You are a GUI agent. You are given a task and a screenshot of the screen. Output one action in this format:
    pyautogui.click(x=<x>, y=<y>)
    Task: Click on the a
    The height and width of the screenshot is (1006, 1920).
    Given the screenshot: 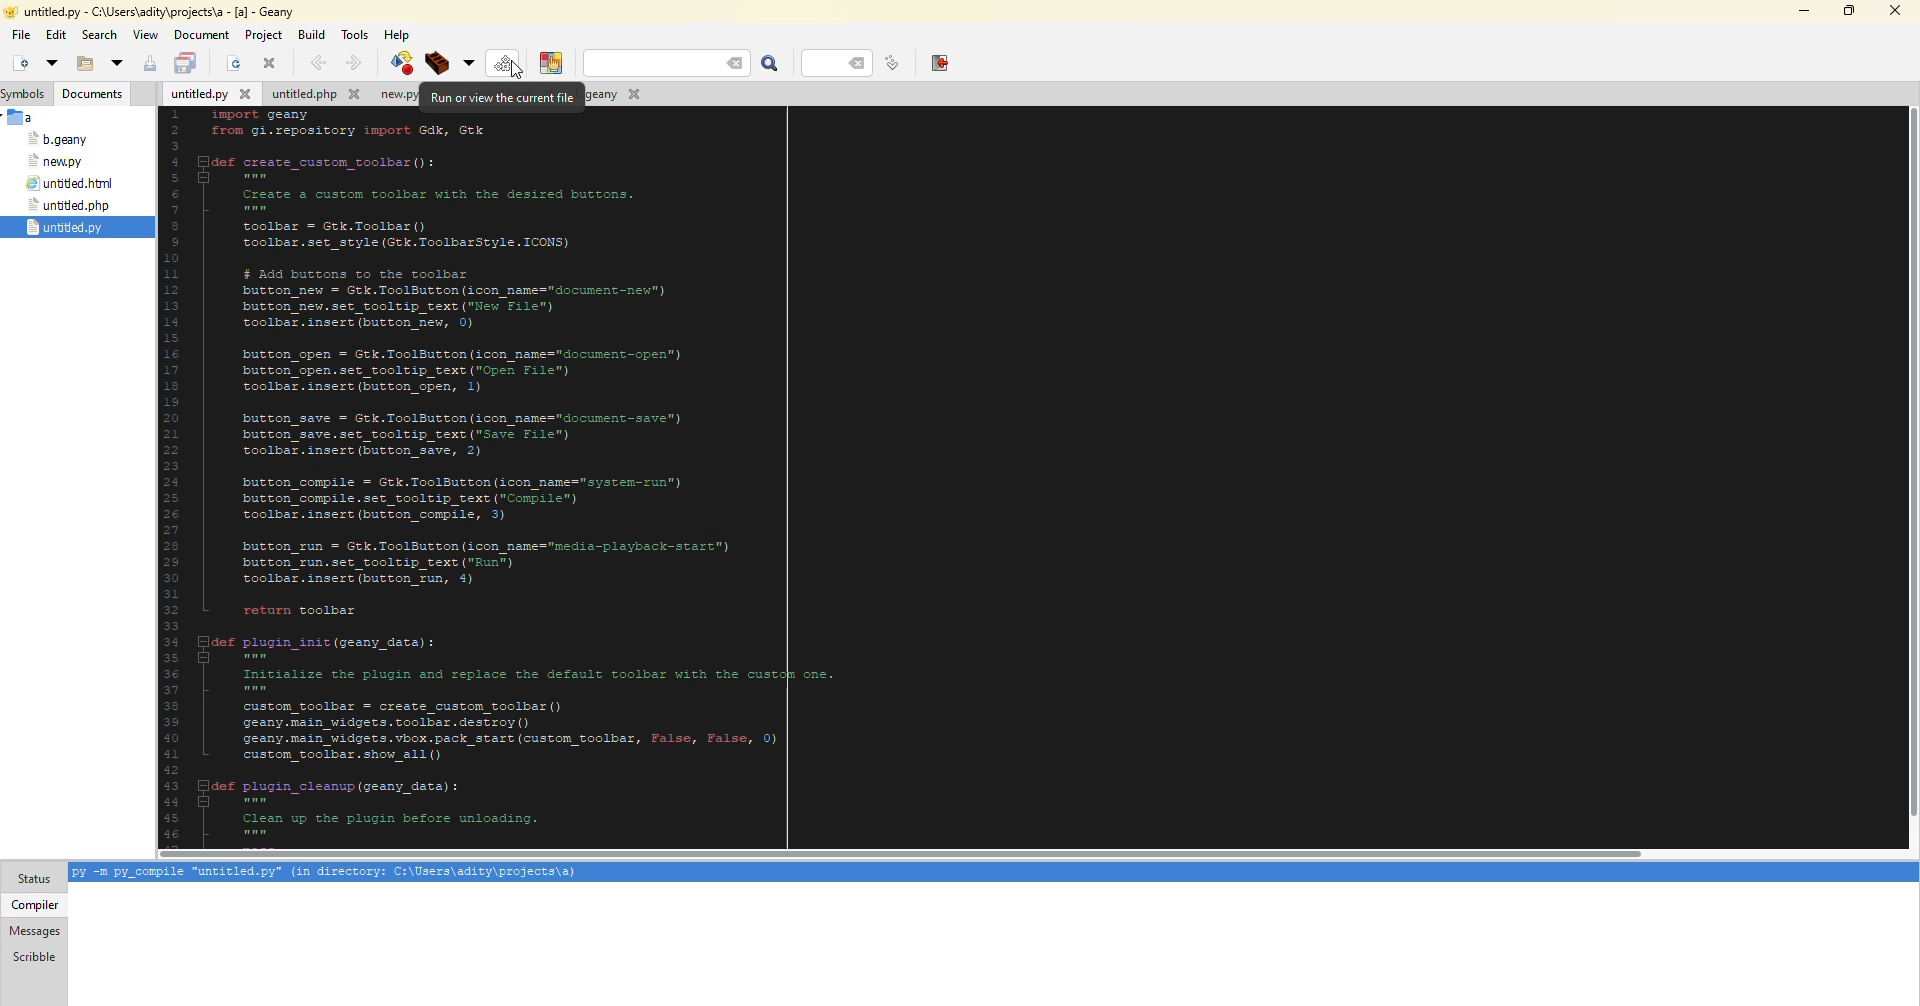 What is the action you would take?
    pyautogui.click(x=25, y=116)
    